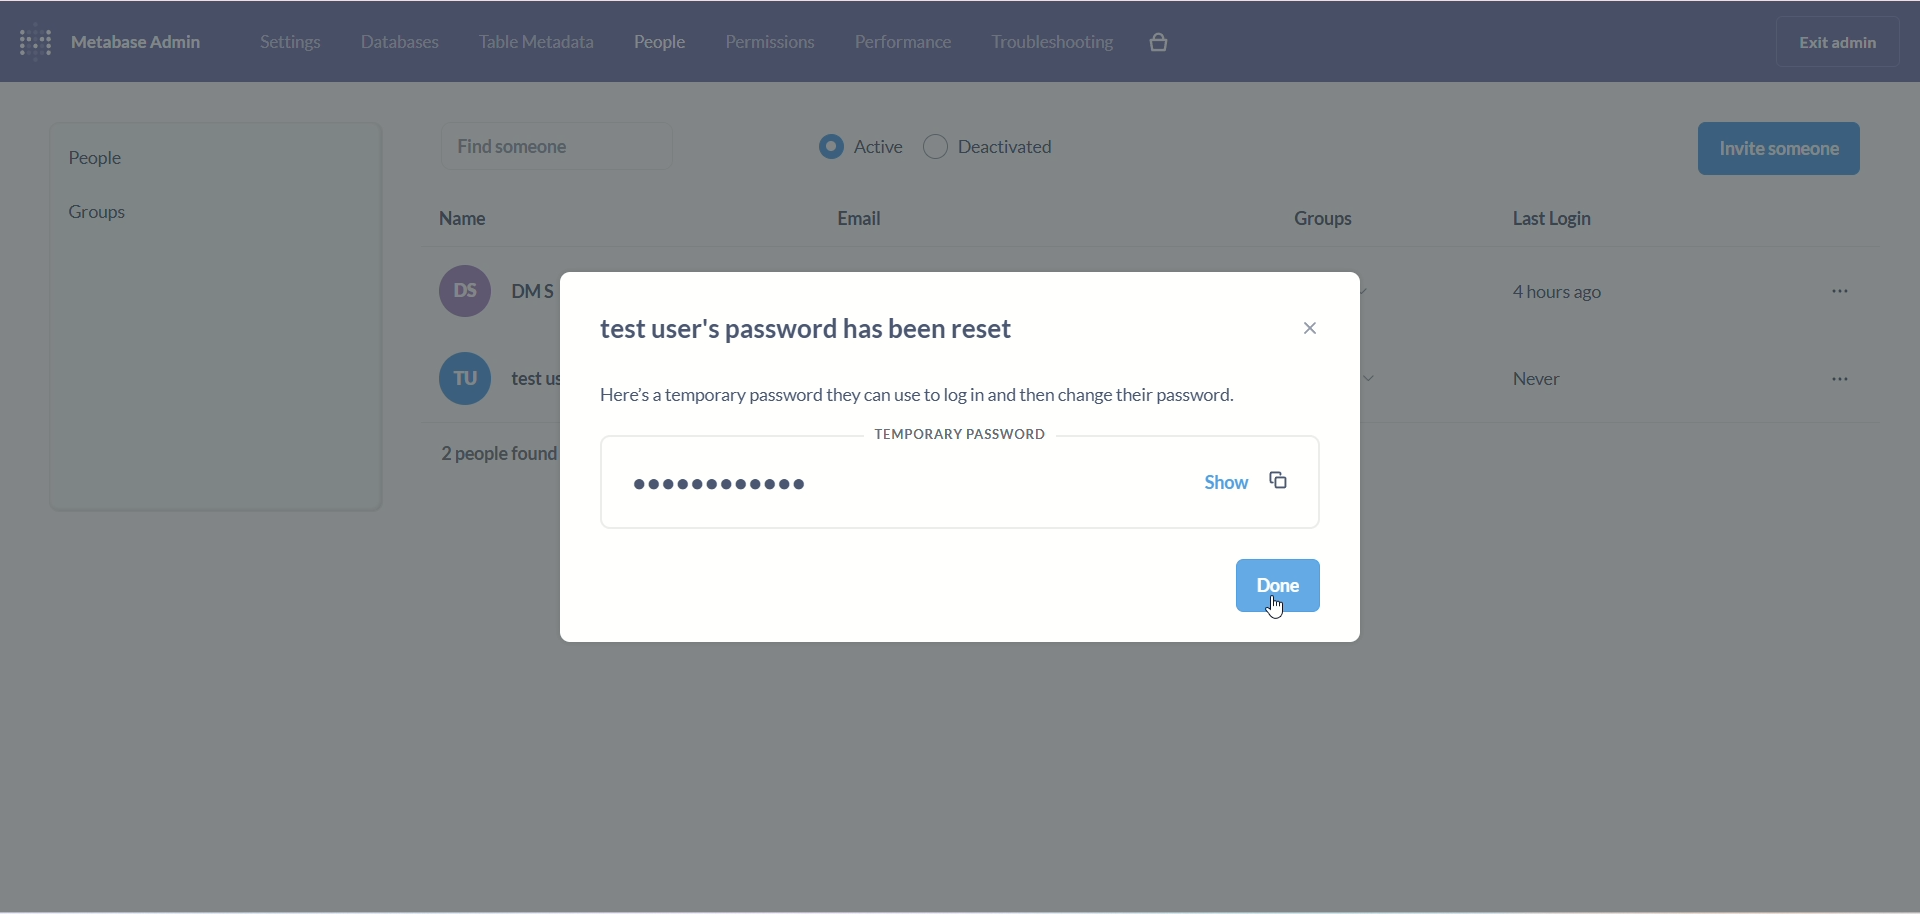 Image resolution: width=1920 pixels, height=914 pixels. What do you see at coordinates (874, 212) in the screenshot?
I see `email` at bounding box center [874, 212].